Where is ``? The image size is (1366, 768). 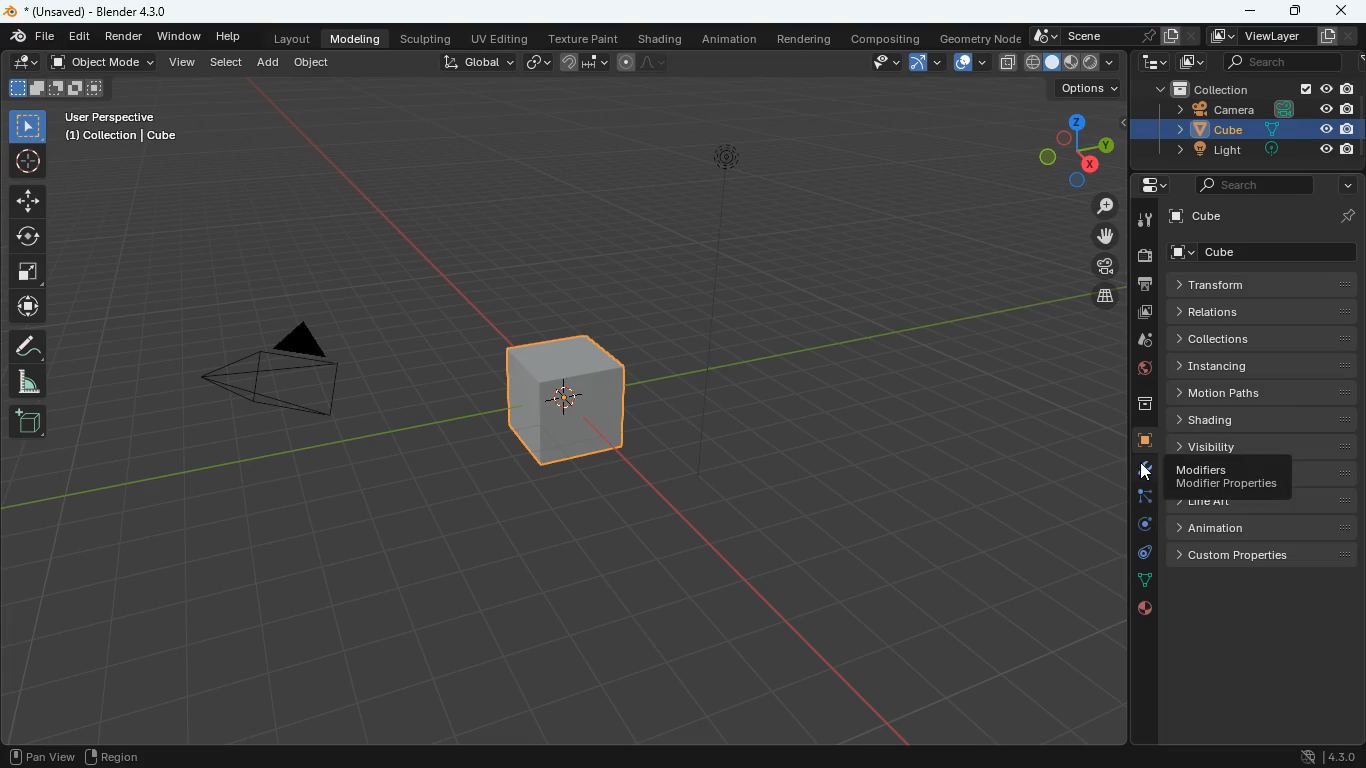  is located at coordinates (1325, 90).